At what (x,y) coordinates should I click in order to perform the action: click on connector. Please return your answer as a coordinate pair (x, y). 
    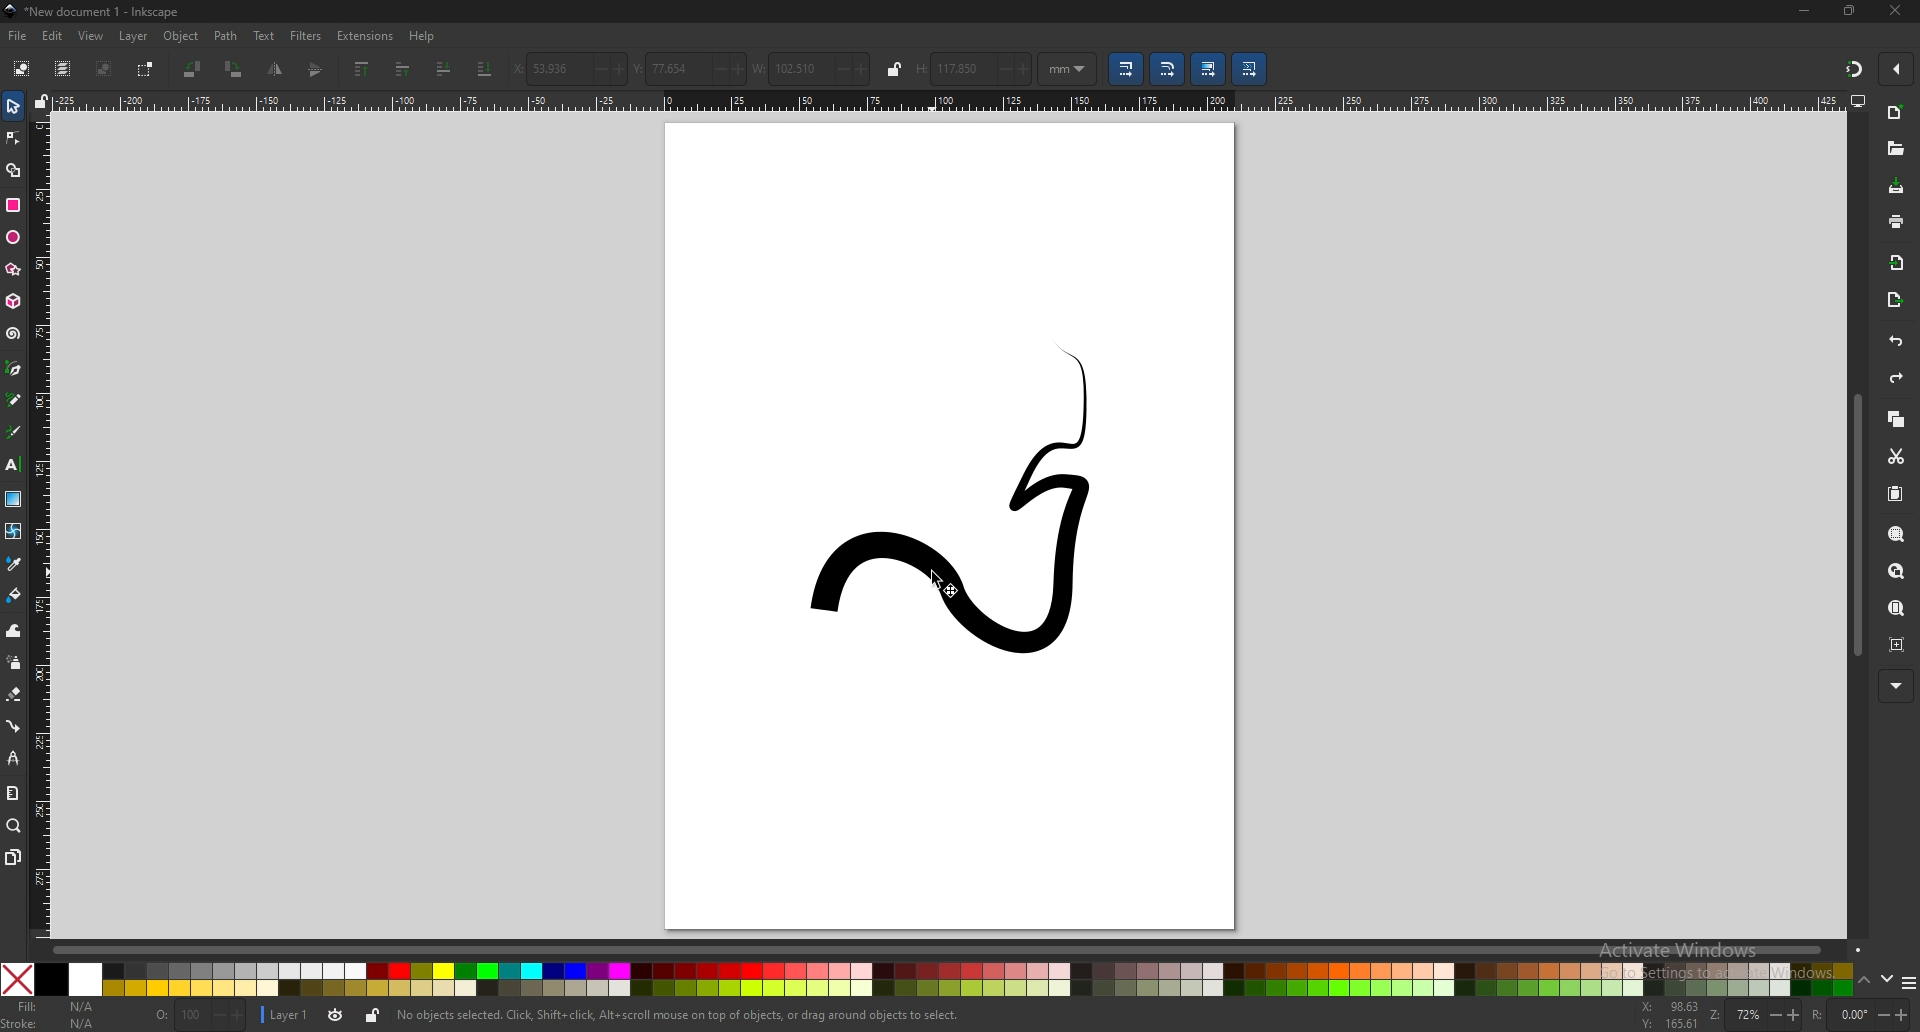
    Looking at the image, I should click on (14, 726).